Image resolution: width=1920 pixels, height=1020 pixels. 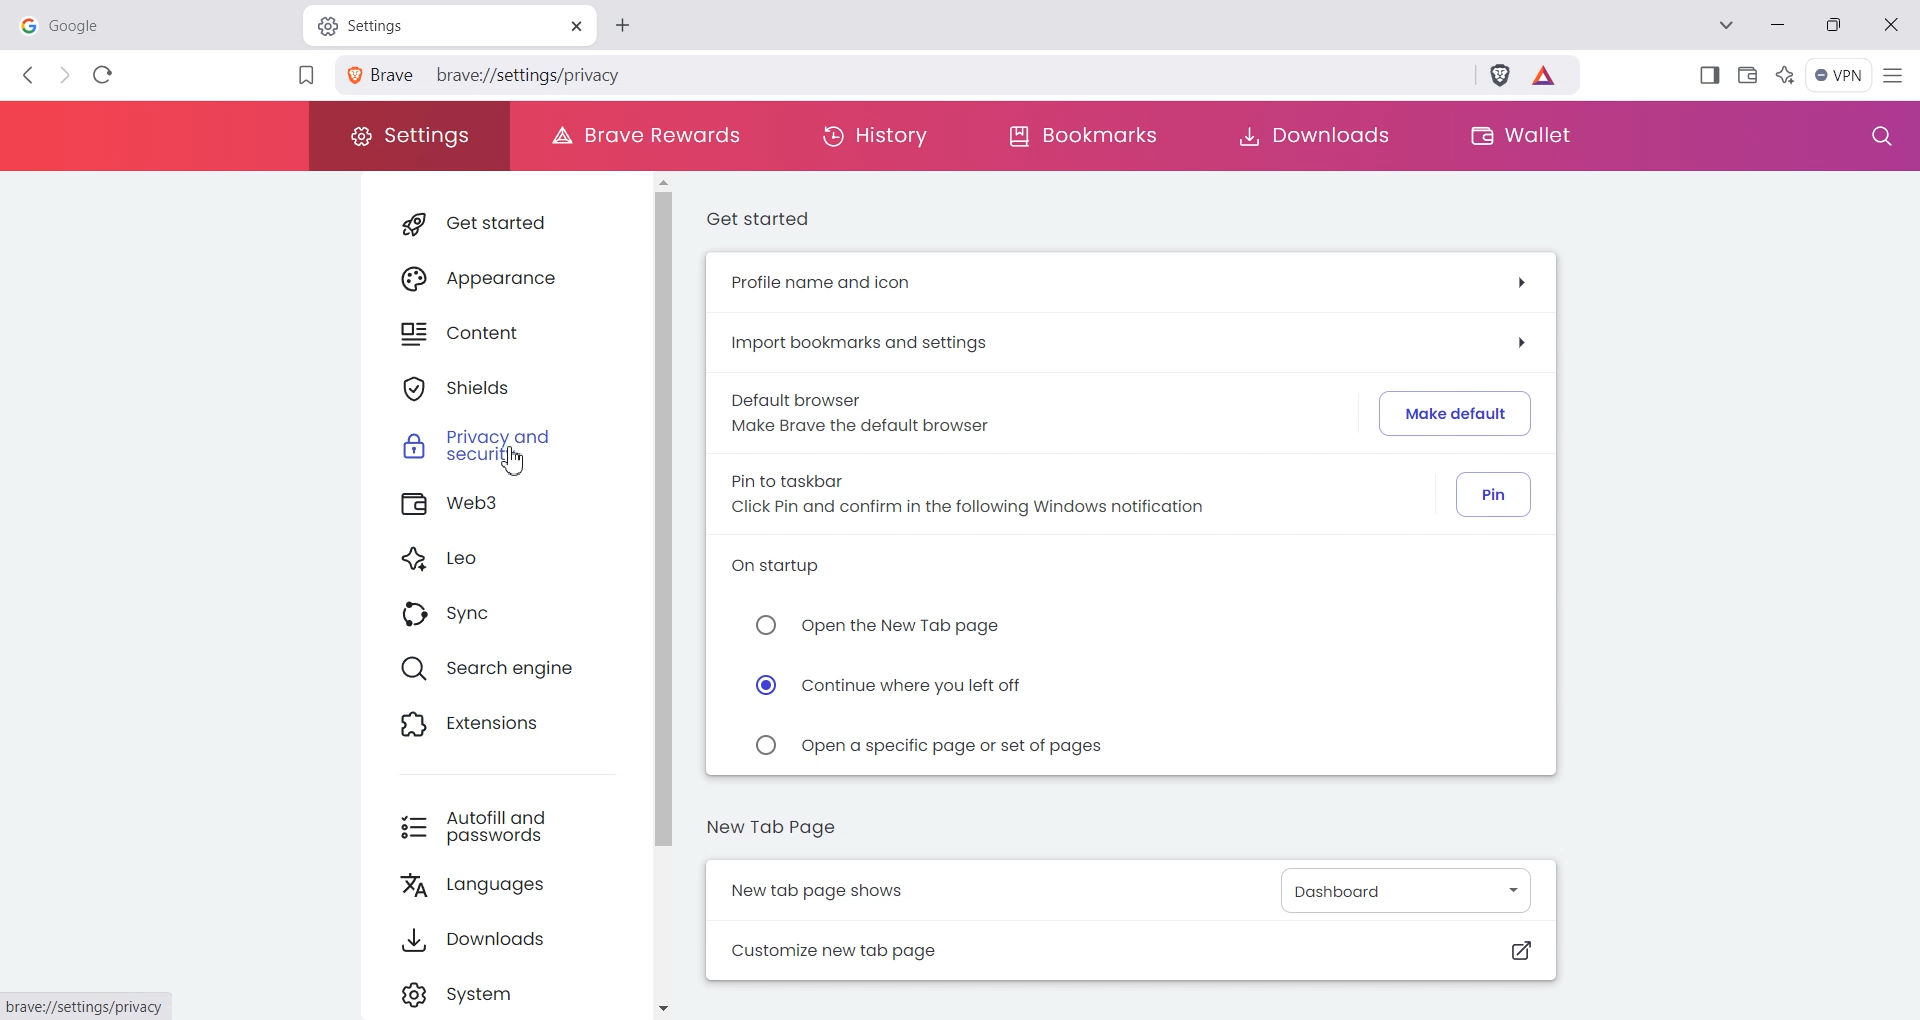 What do you see at coordinates (408, 136) in the screenshot?
I see `Settings` at bounding box center [408, 136].